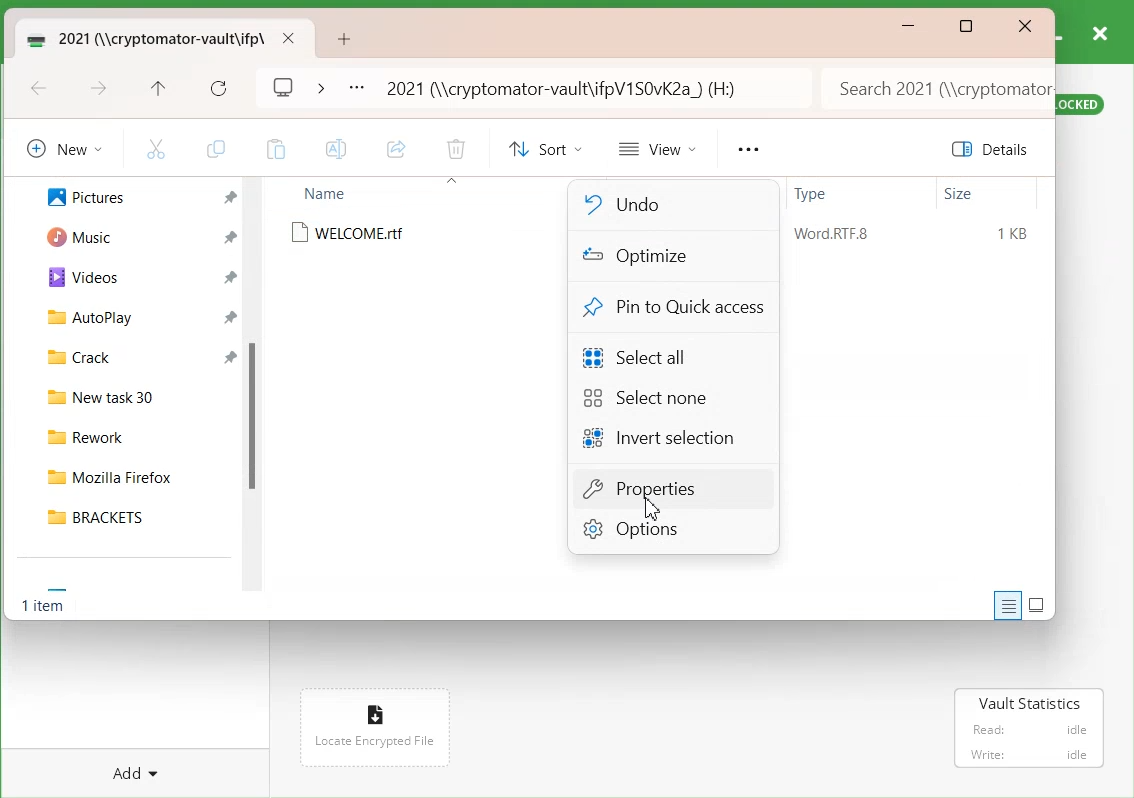  What do you see at coordinates (72, 235) in the screenshot?
I see `Music` at bounding box center [72, 235].